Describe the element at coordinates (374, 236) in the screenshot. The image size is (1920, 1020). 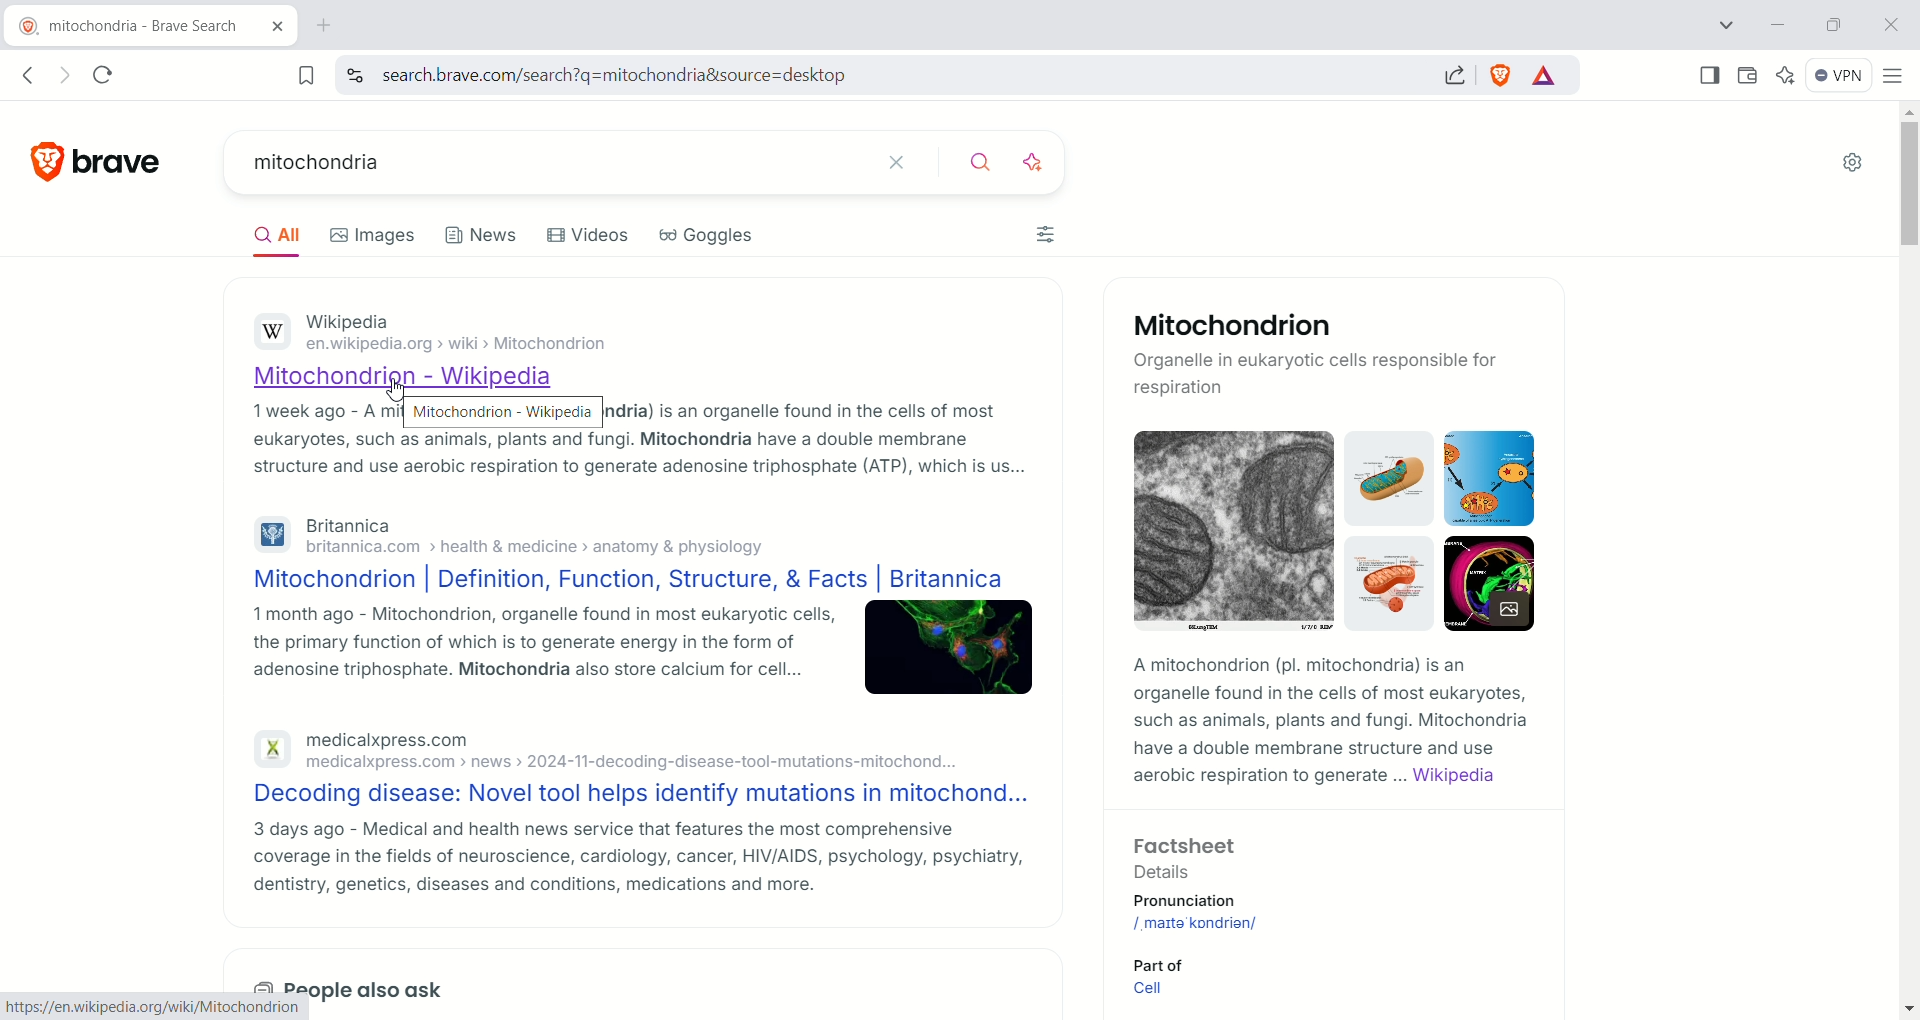
I see `images` at that location.